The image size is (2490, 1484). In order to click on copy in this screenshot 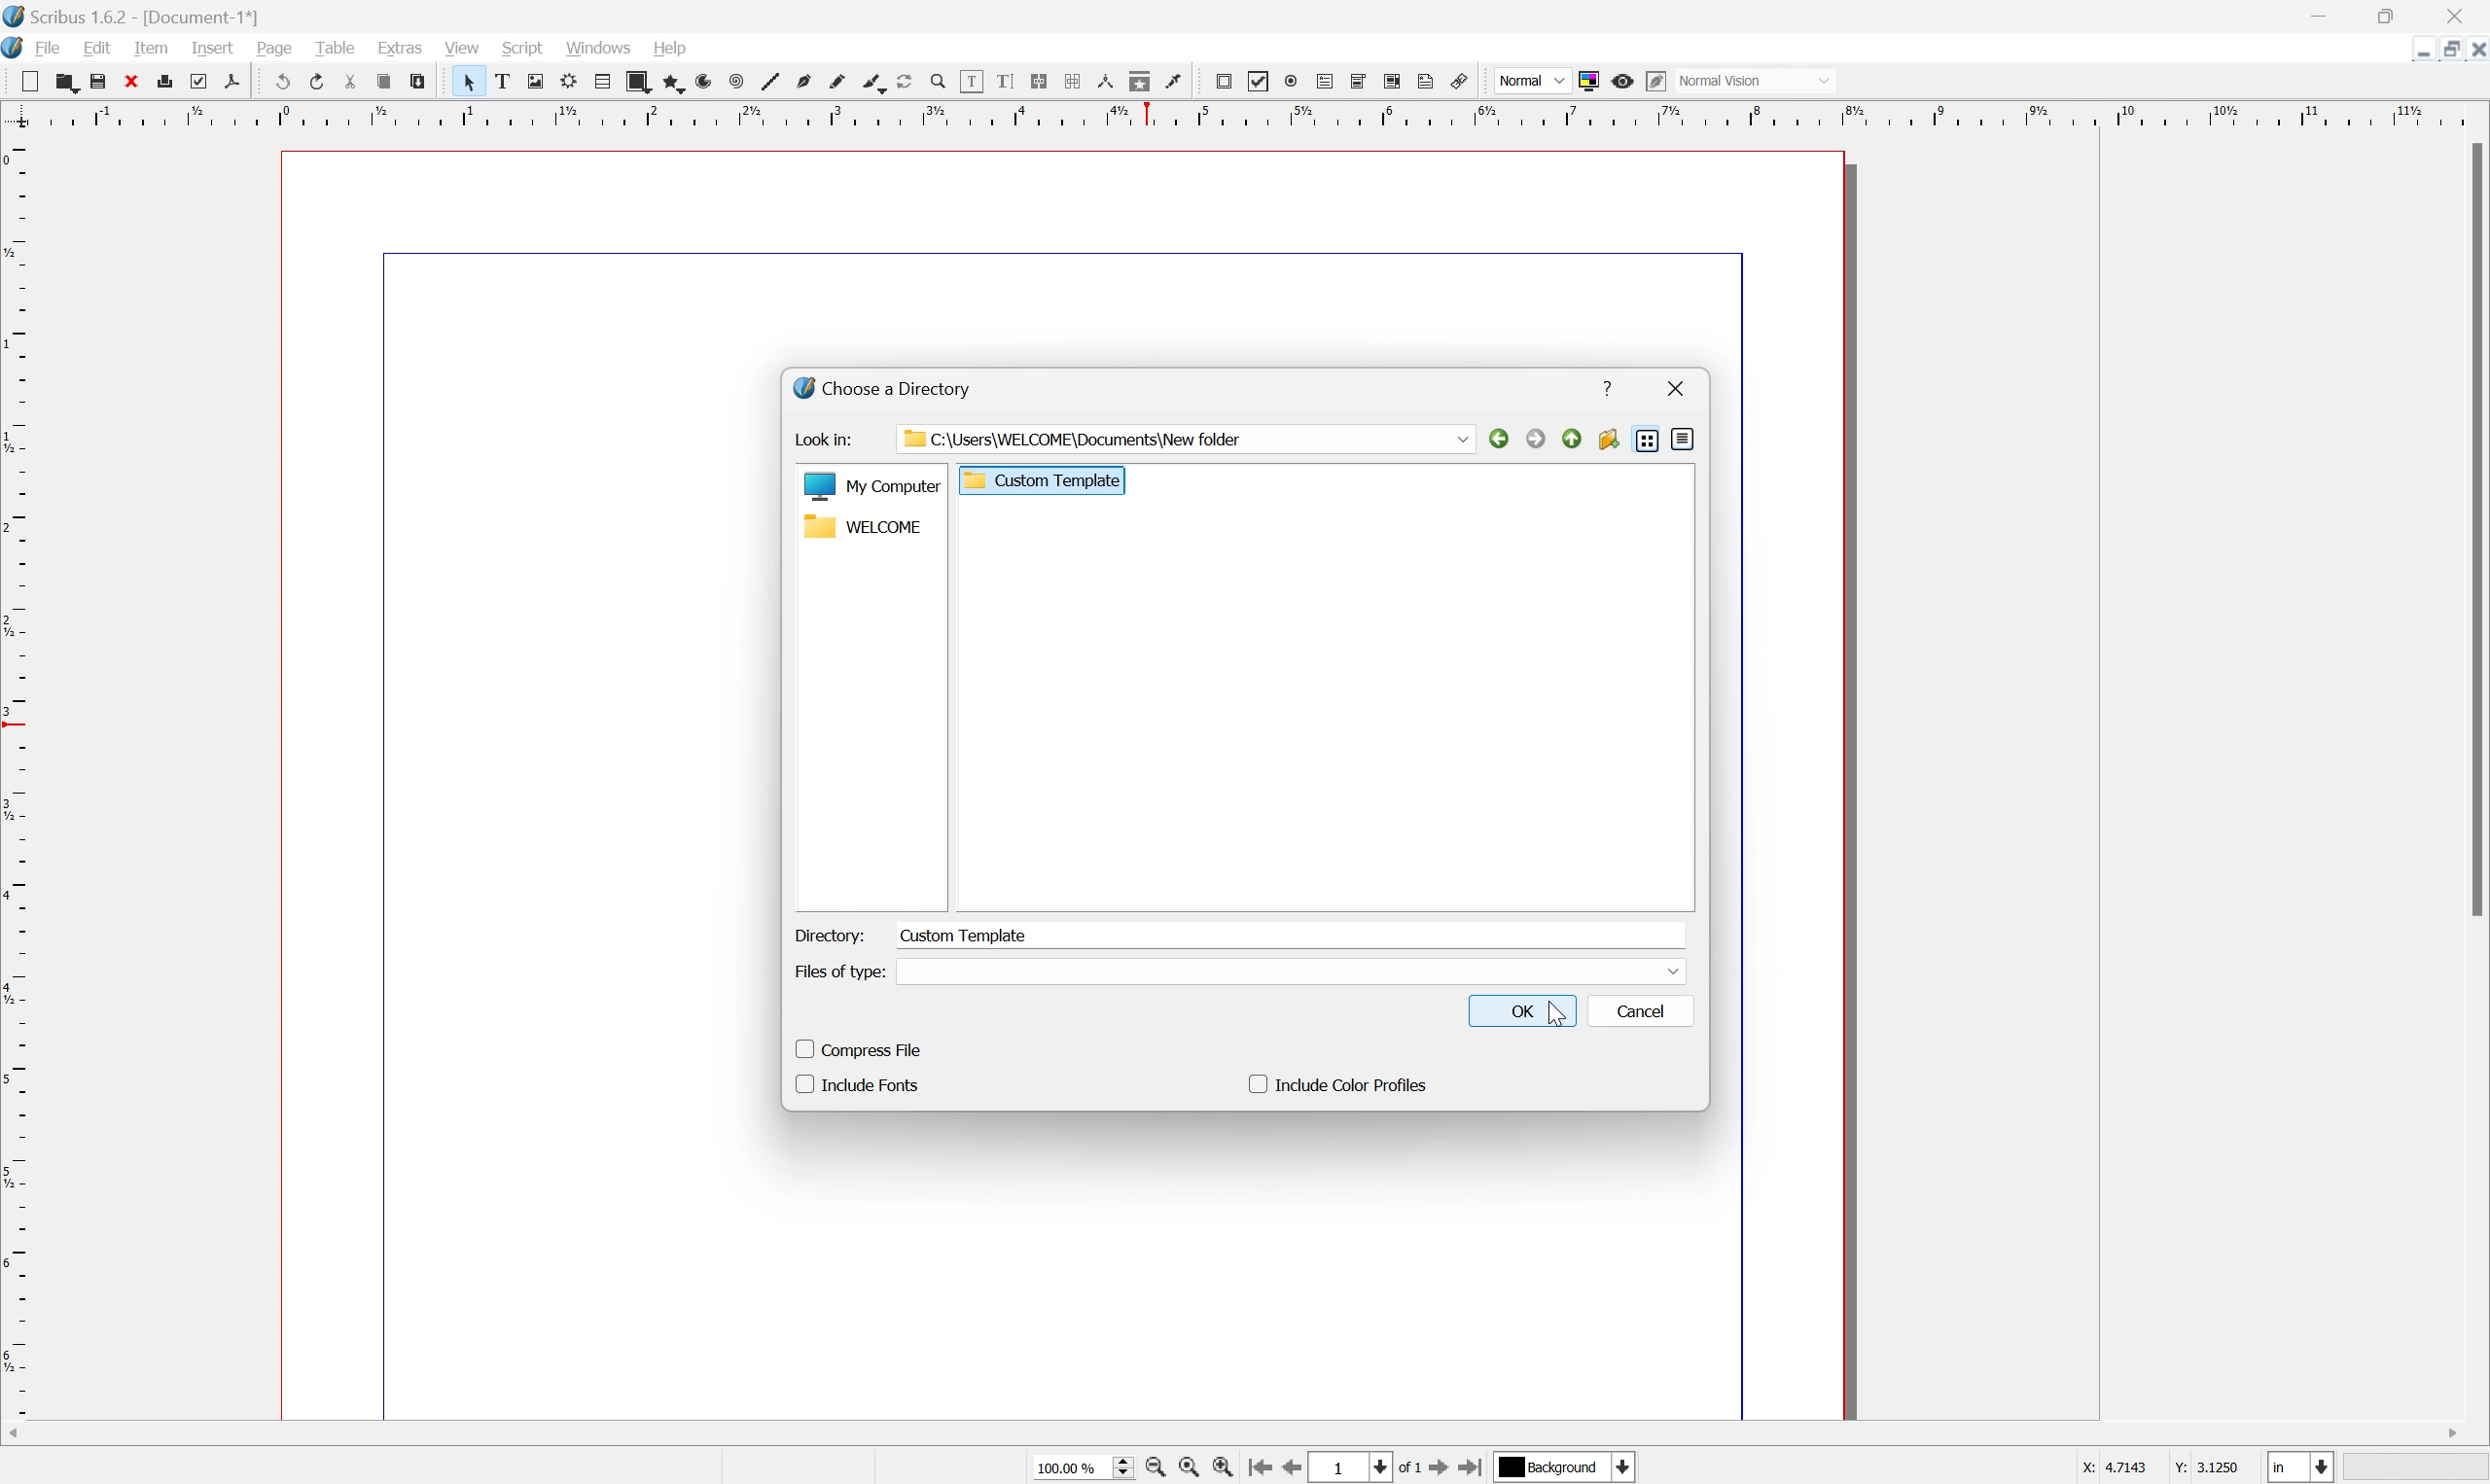, I will do `click(385, 82)`.